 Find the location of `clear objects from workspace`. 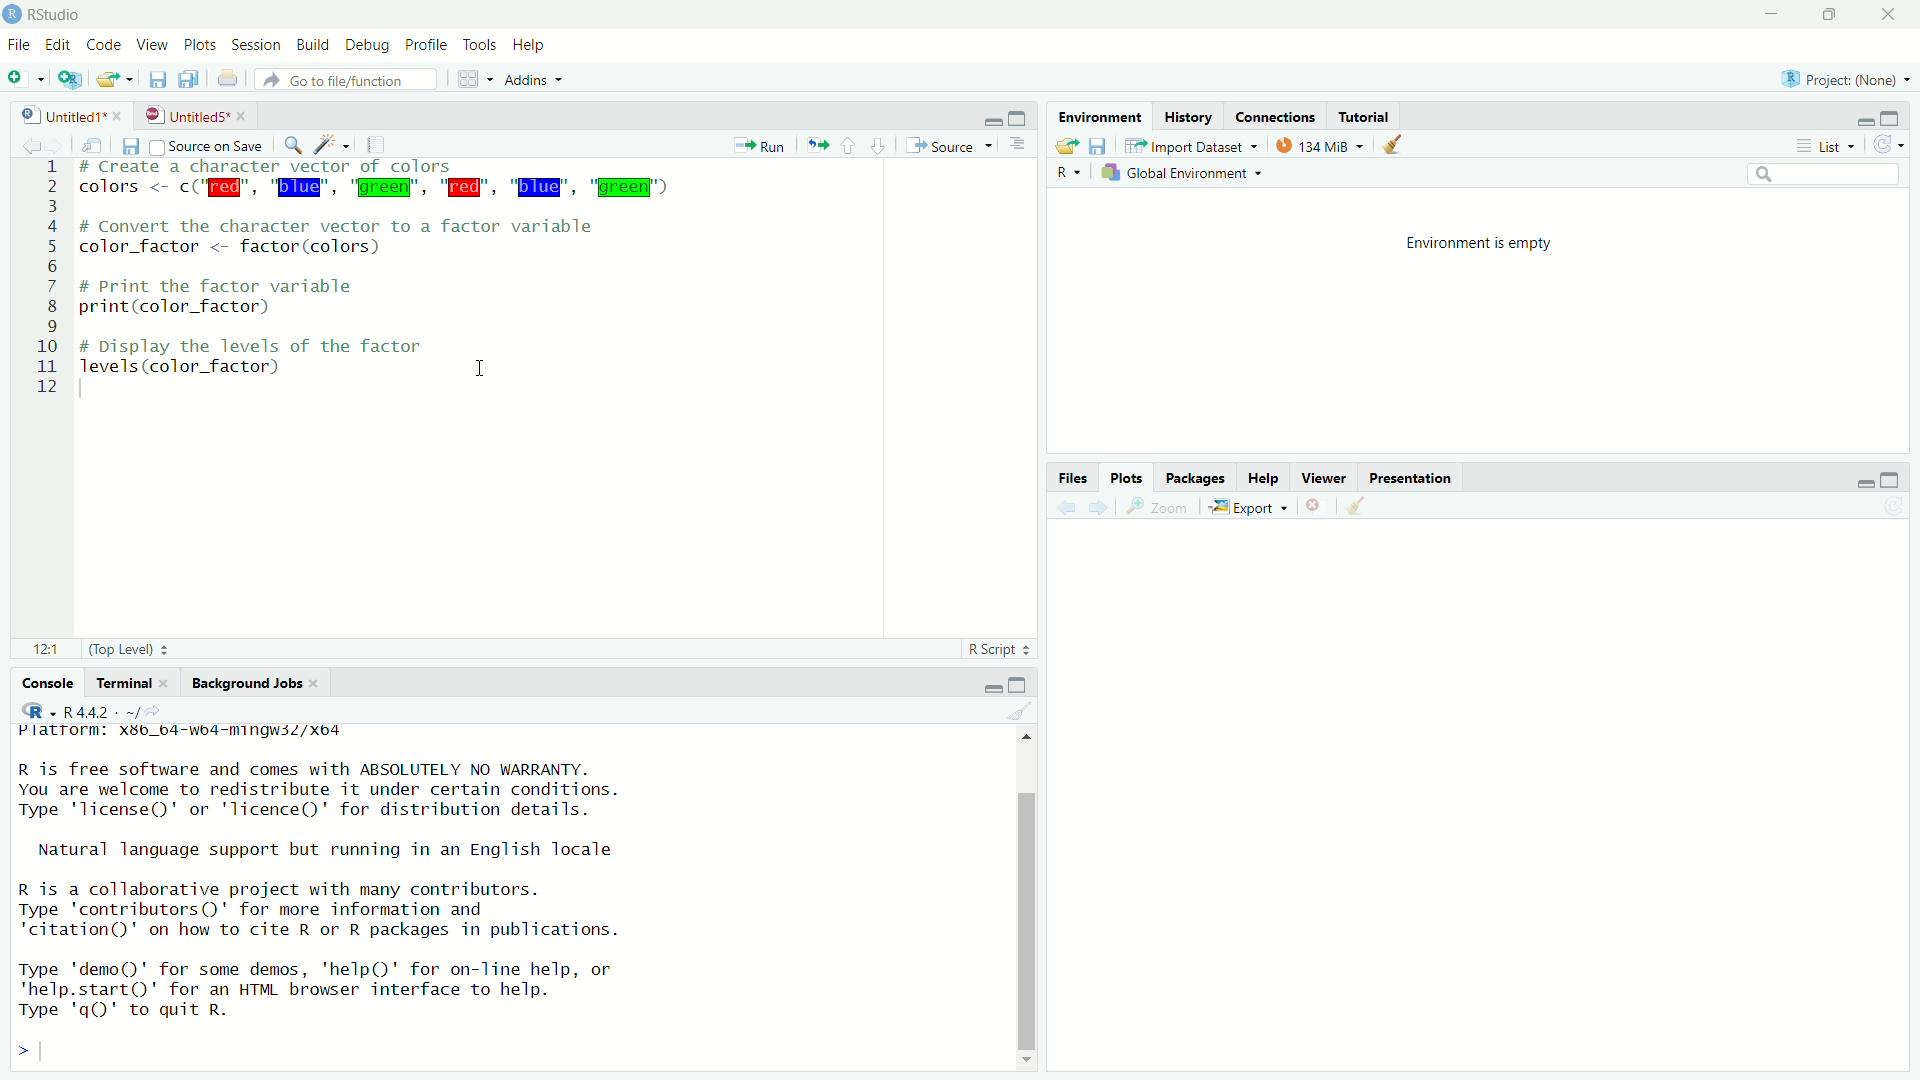

clear objects from workspace is located at coordinates (1389, 145).